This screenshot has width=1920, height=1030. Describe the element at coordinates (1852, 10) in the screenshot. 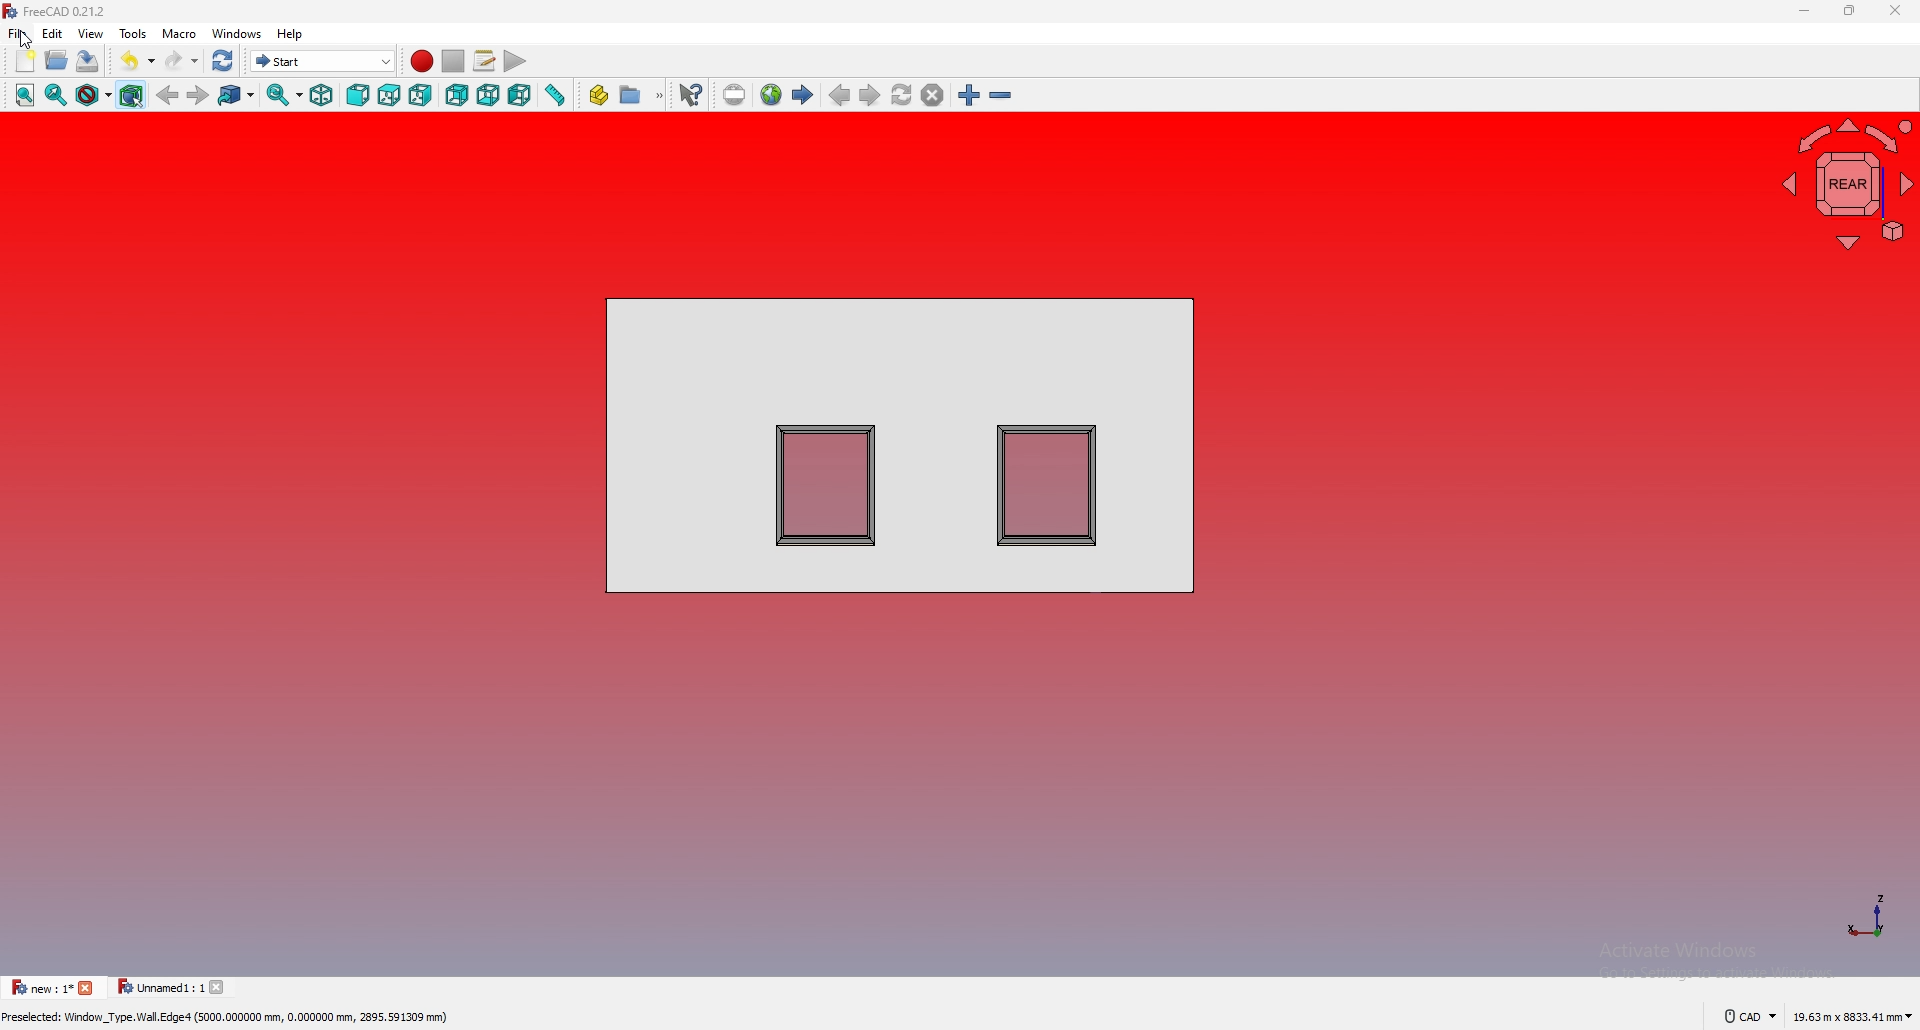

I see `resize` at that location.